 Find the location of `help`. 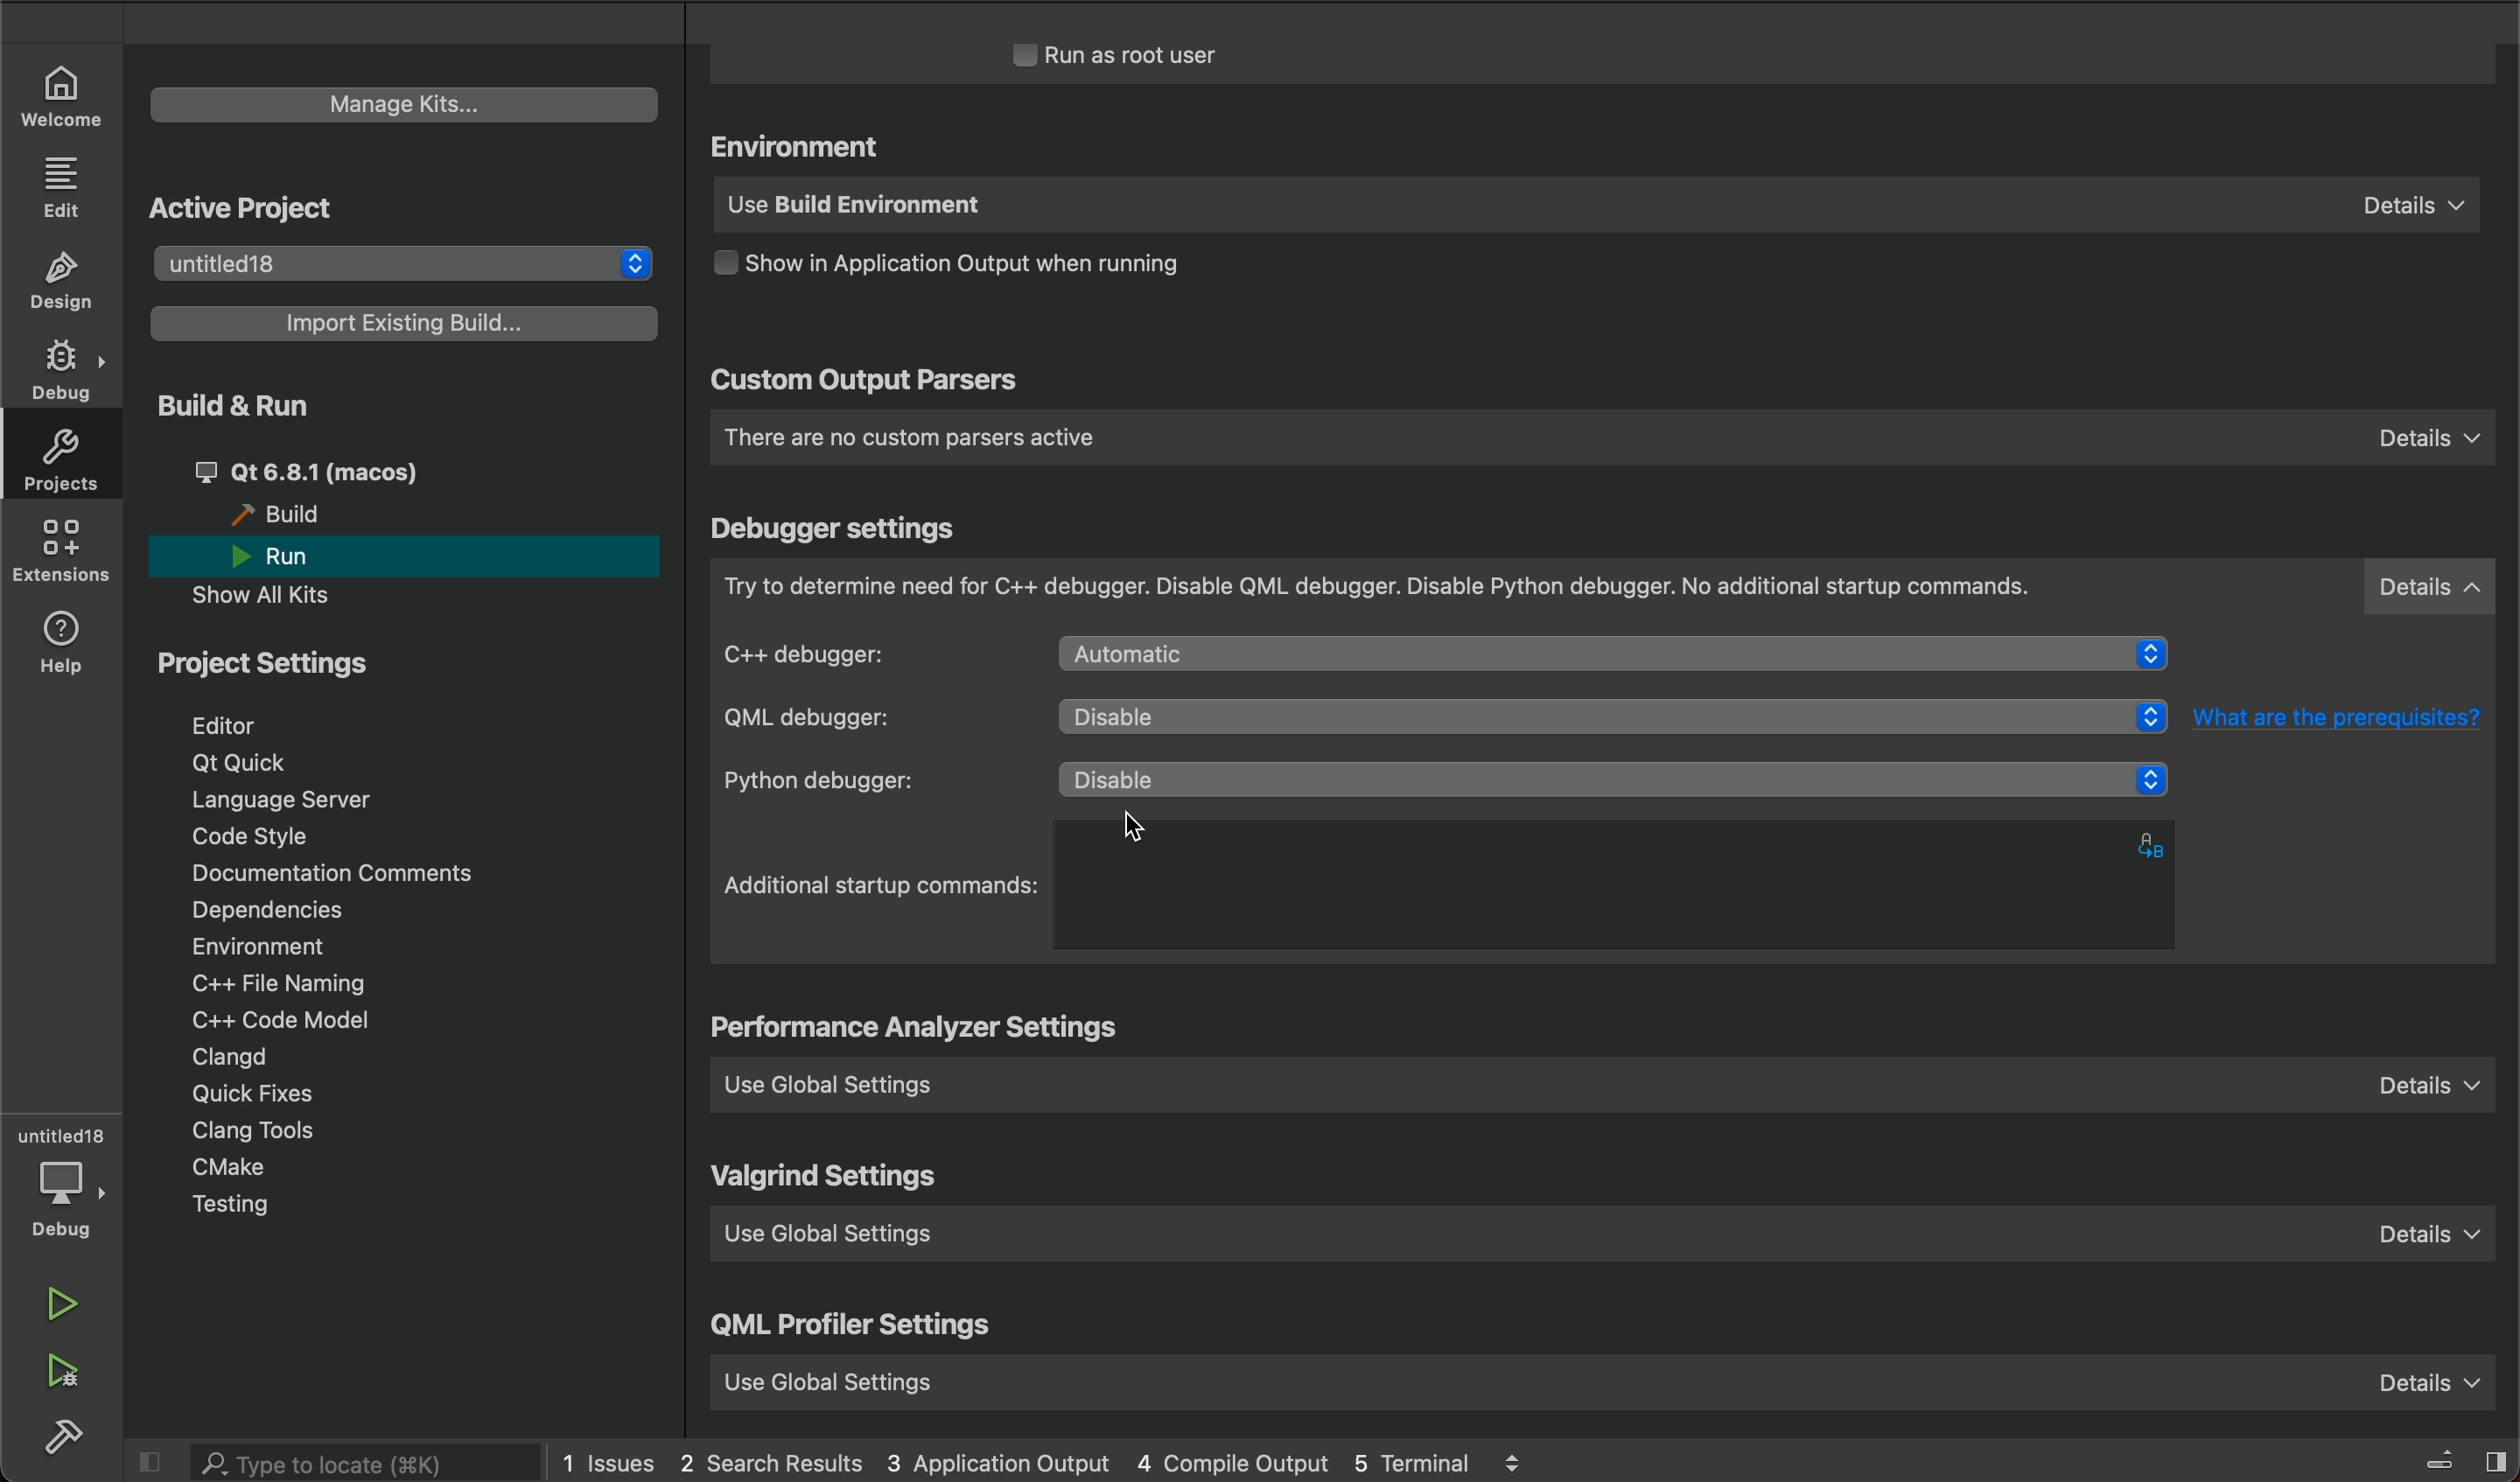

help is located at coordinates (68, 643).